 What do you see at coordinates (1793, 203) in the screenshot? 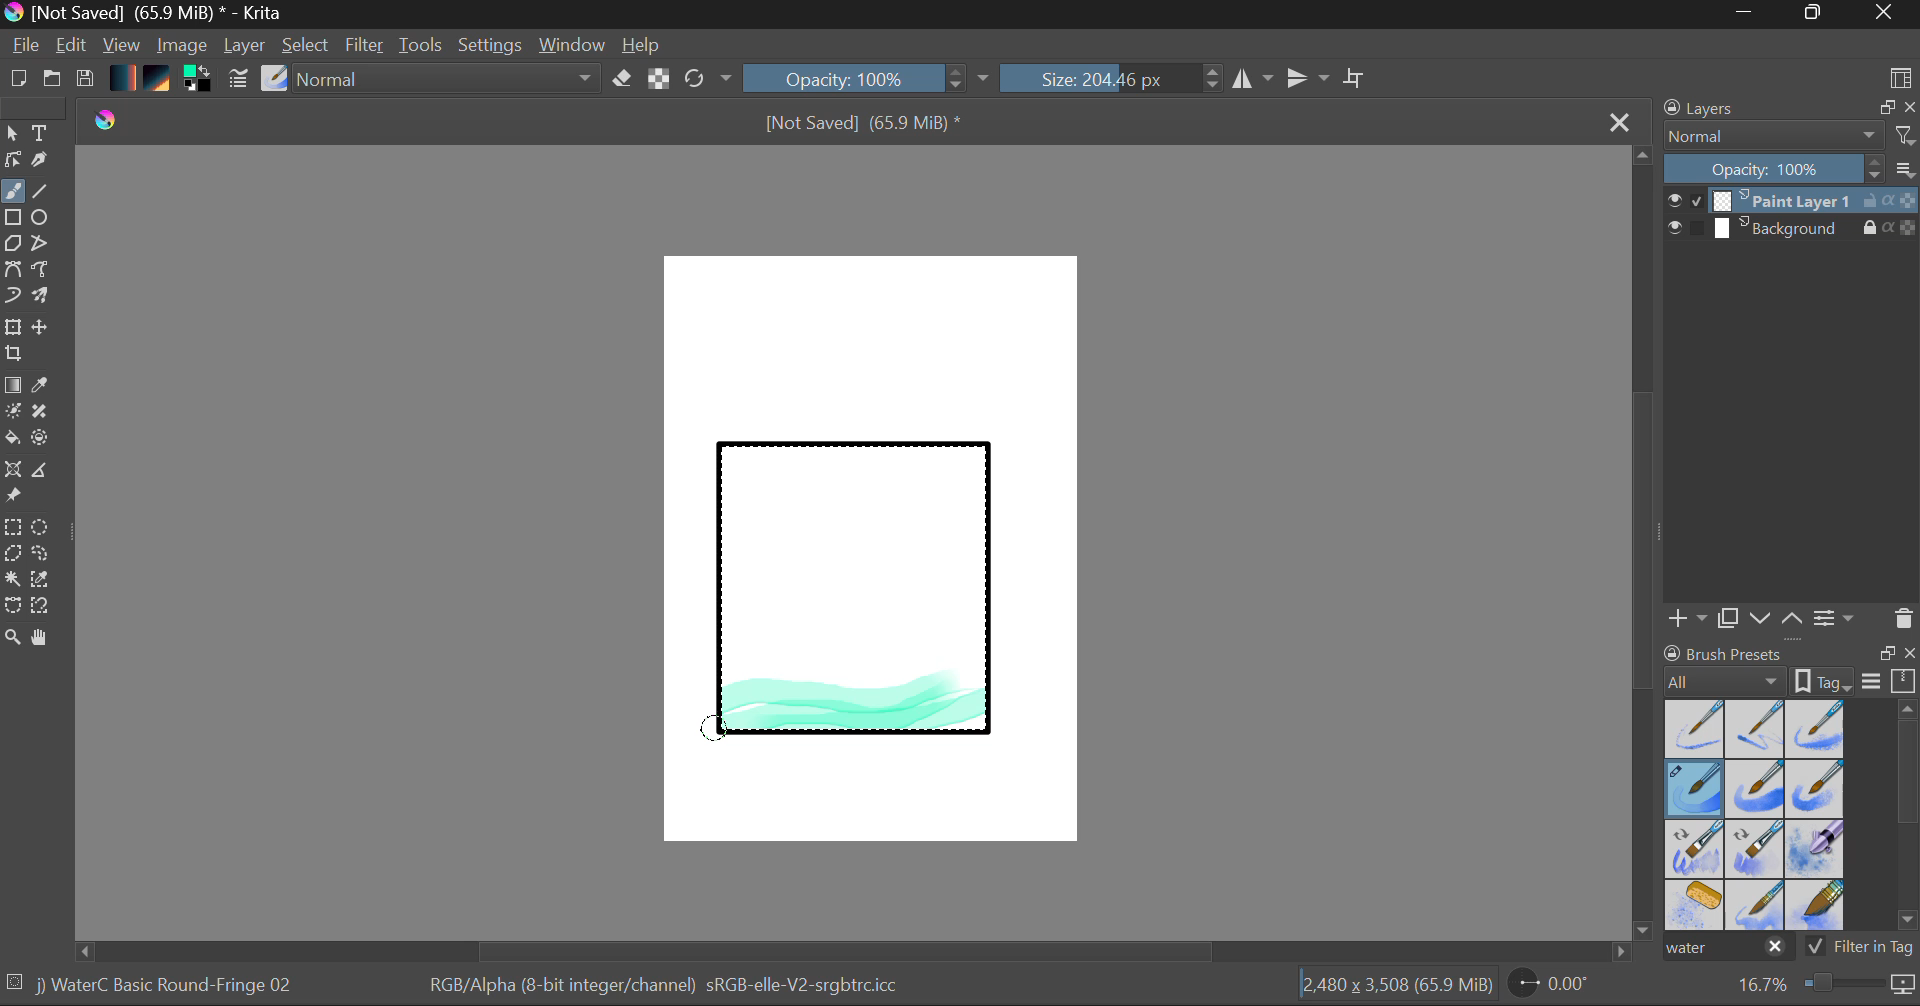
I see `Layer 1` at bounding box center [1793, 203].